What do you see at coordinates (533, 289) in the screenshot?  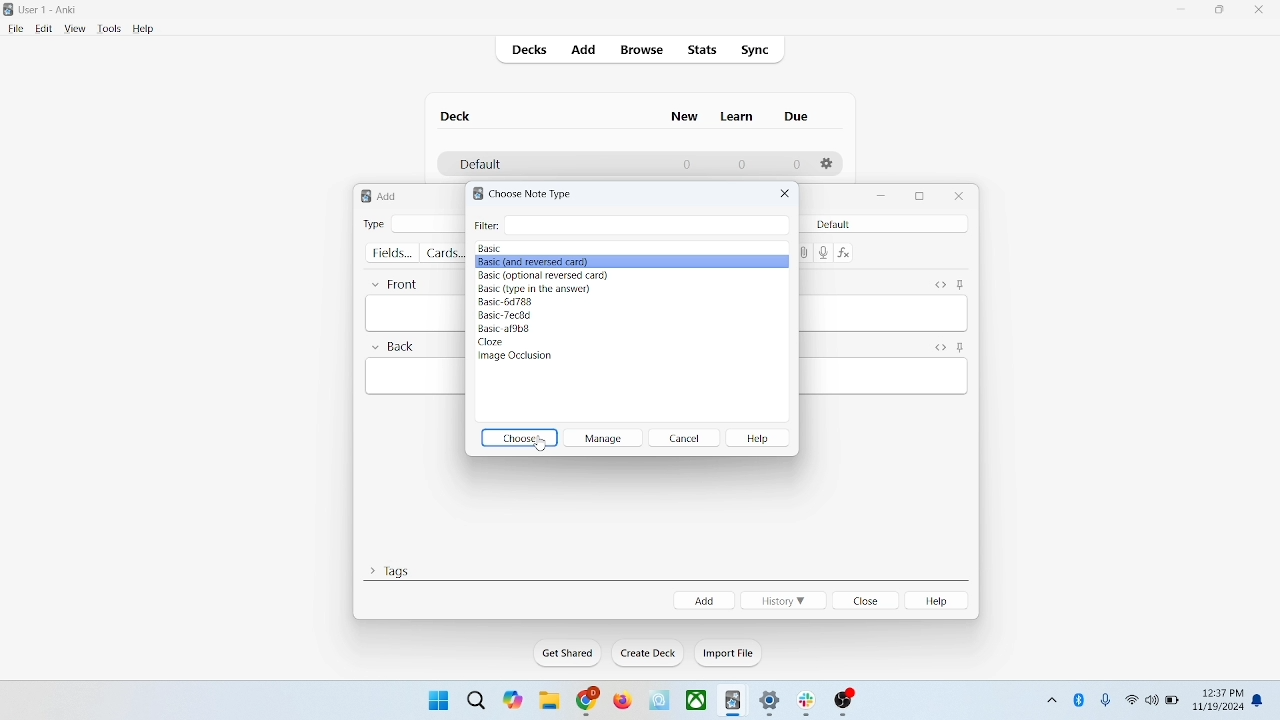 I see `Basic (type in the answer)` at bounding box center [533, 289].